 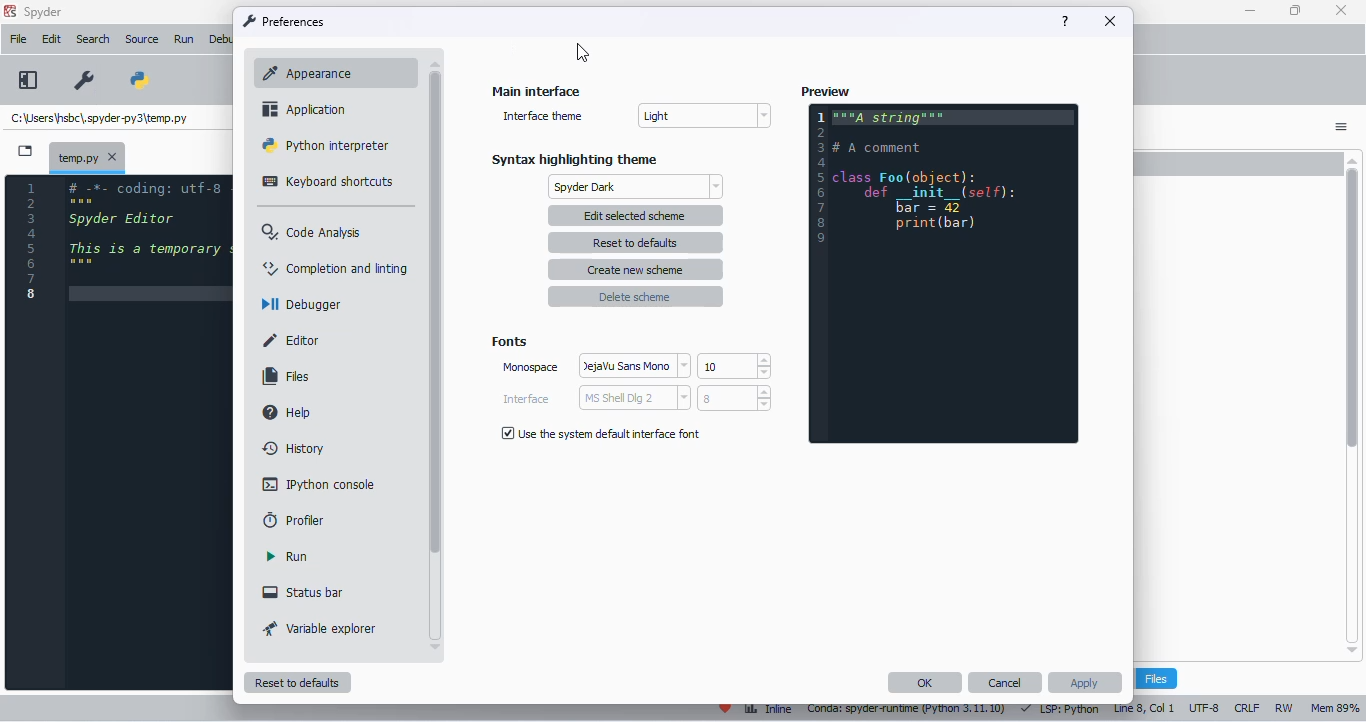 I want to click on CRLF, so click(x=1248, y=708).